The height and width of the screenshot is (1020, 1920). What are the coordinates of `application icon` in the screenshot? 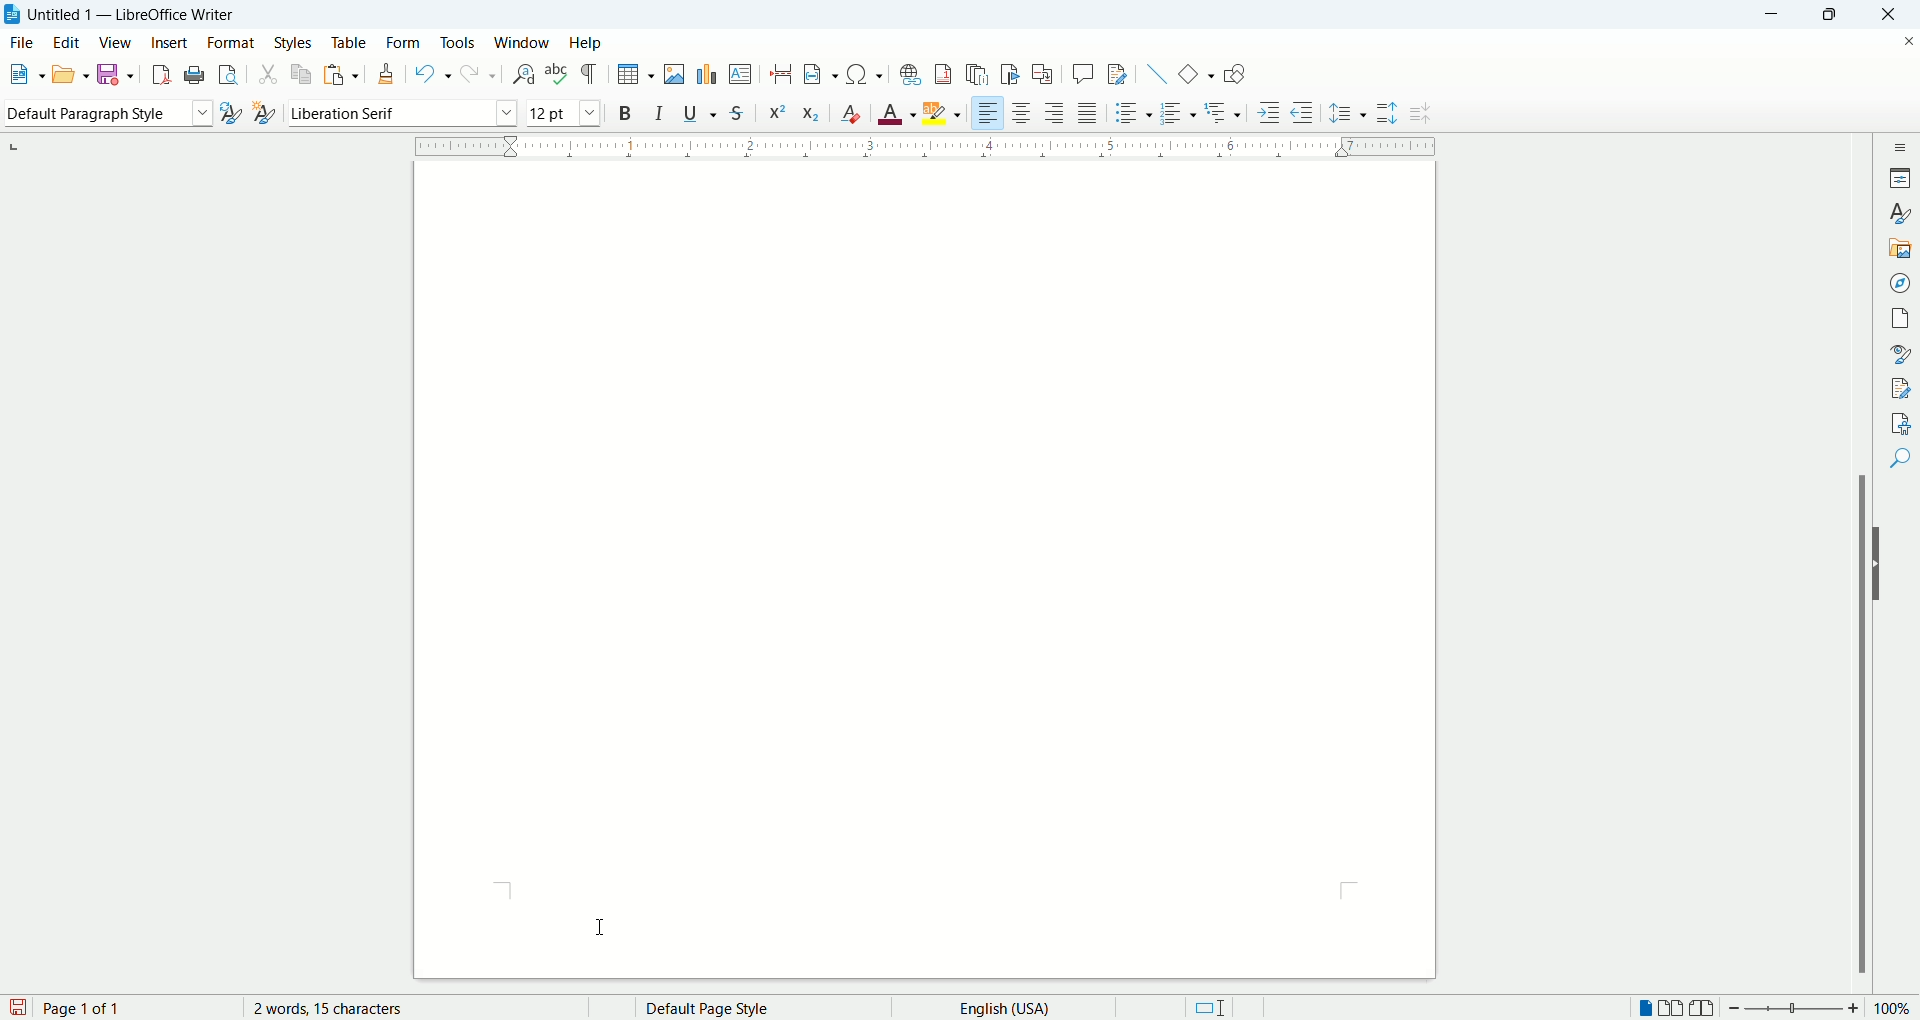 It's located at (13, 15).